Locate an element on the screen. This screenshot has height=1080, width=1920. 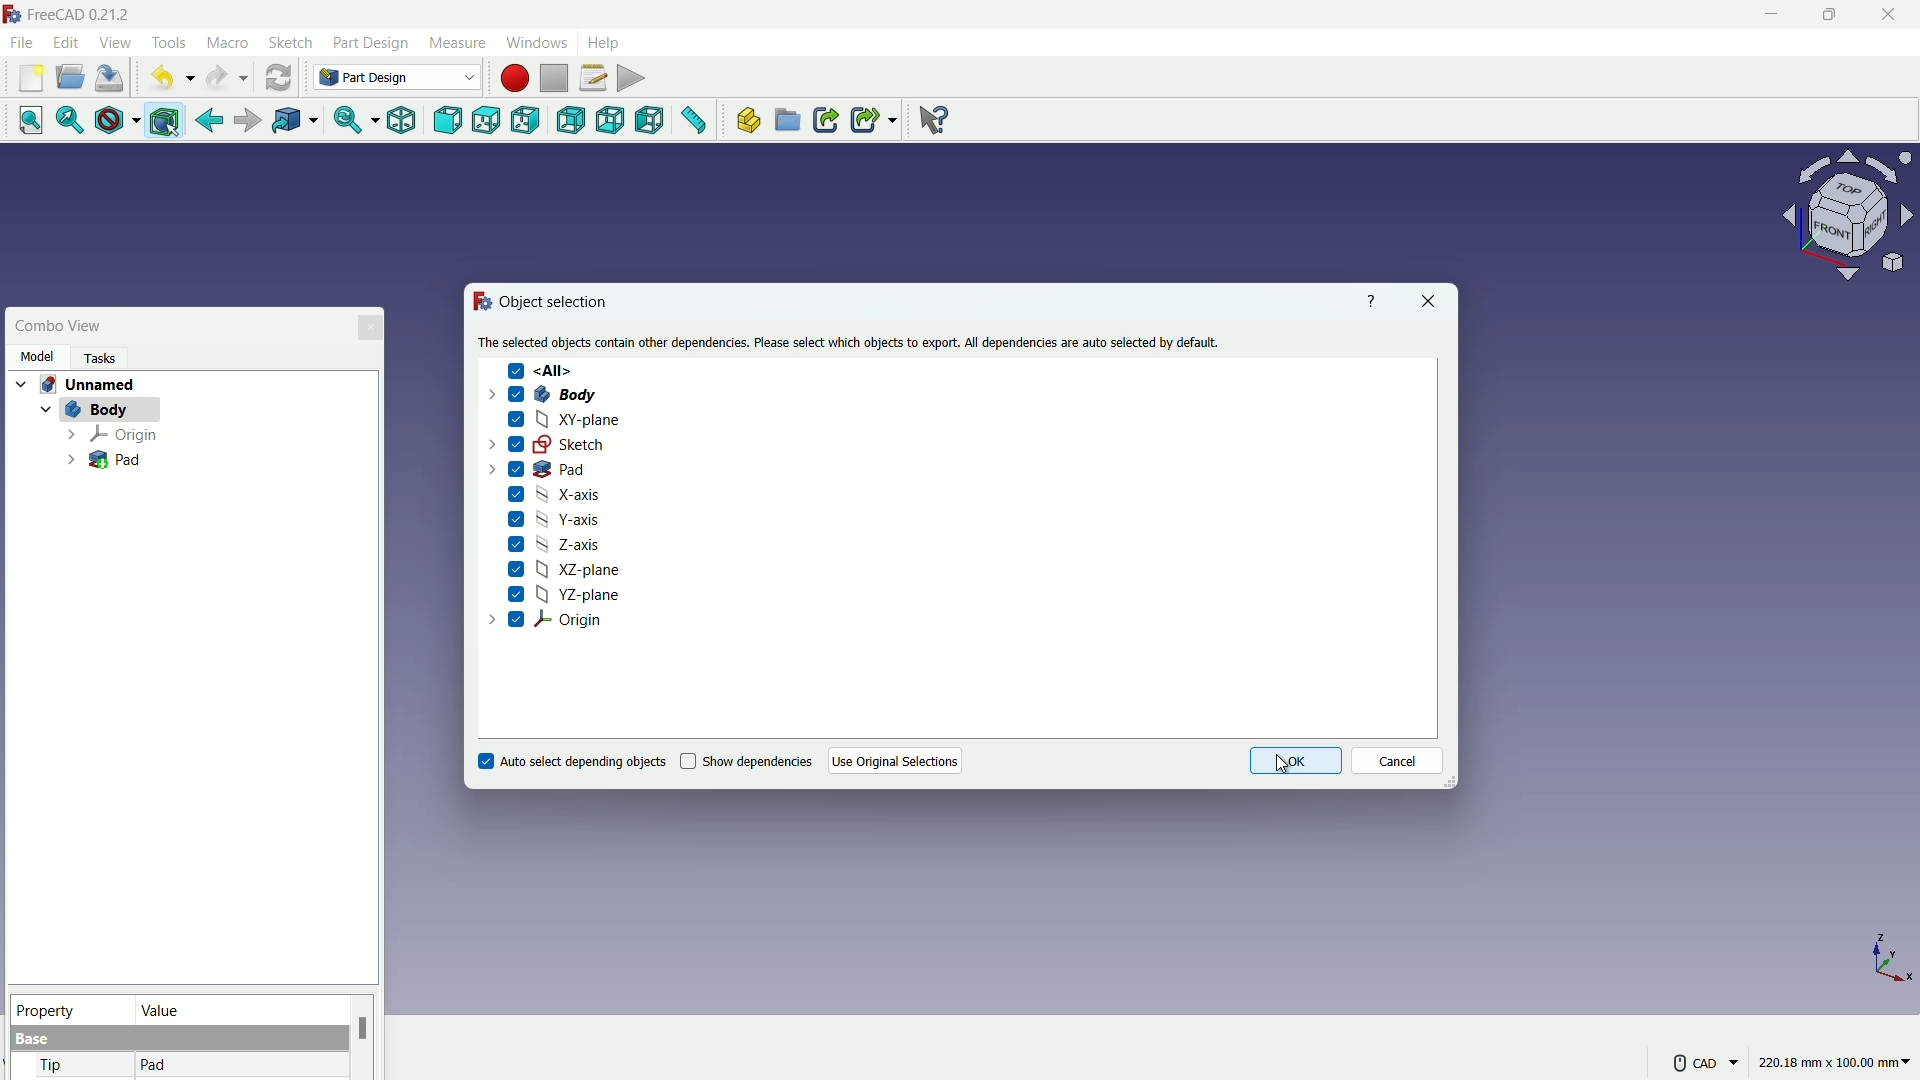
pad is located at coordinates (154, 1066).